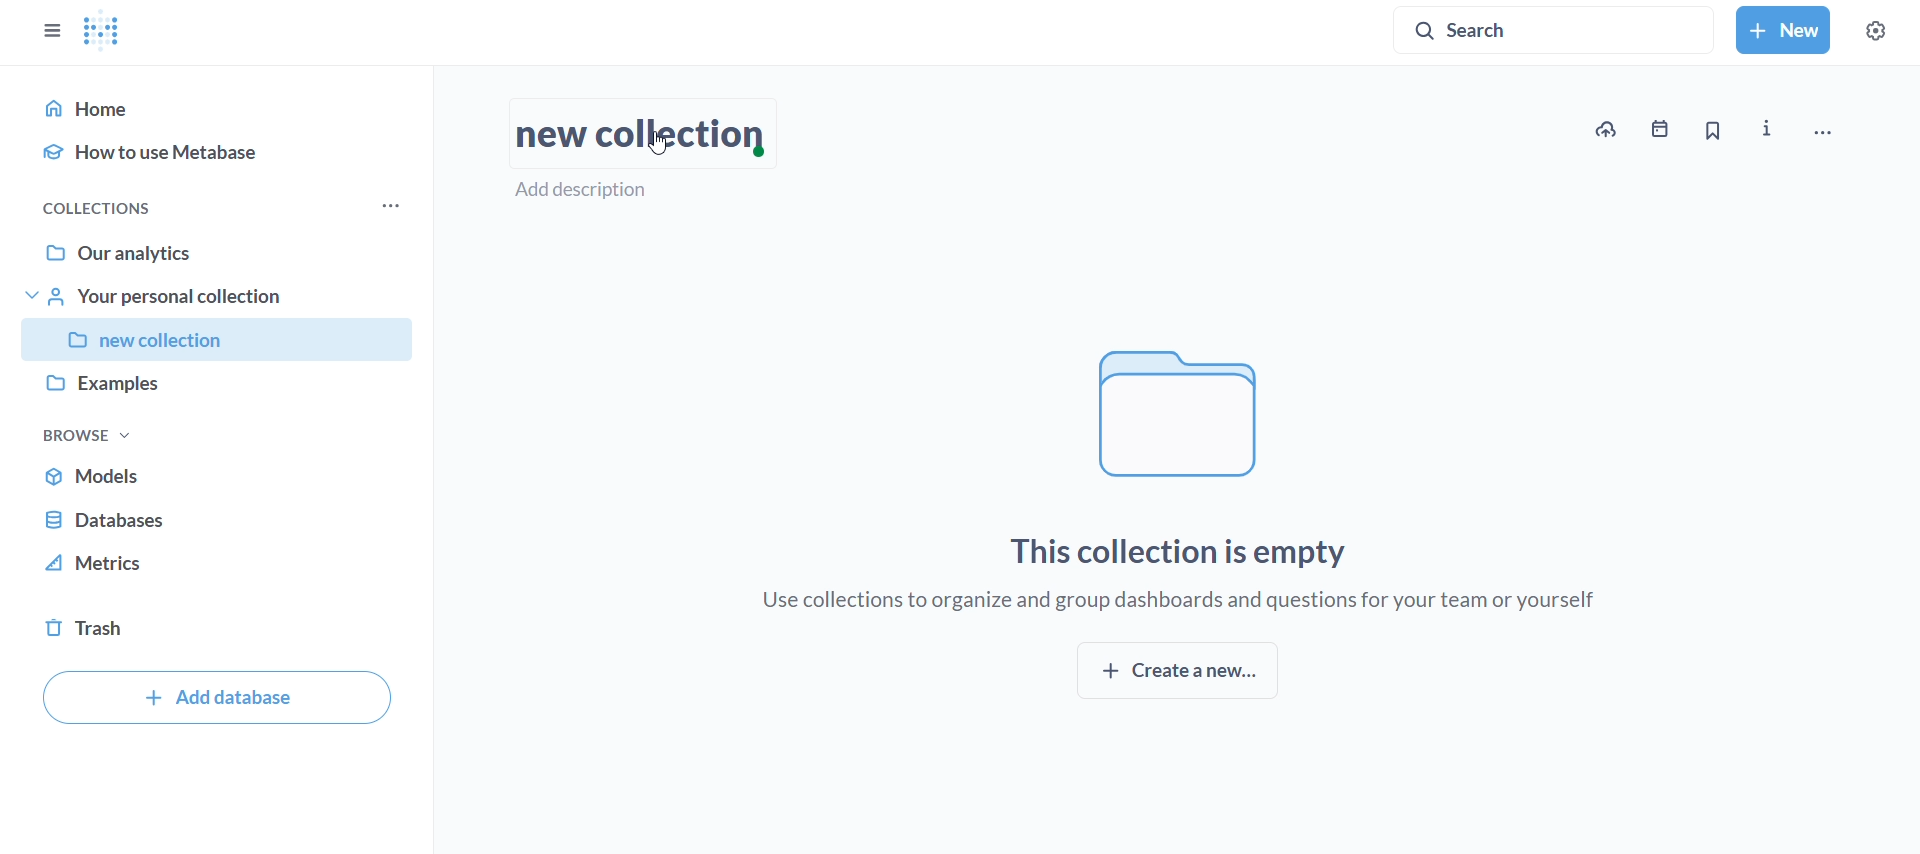  I want to click on move, trash and more, so click(1840, 125).